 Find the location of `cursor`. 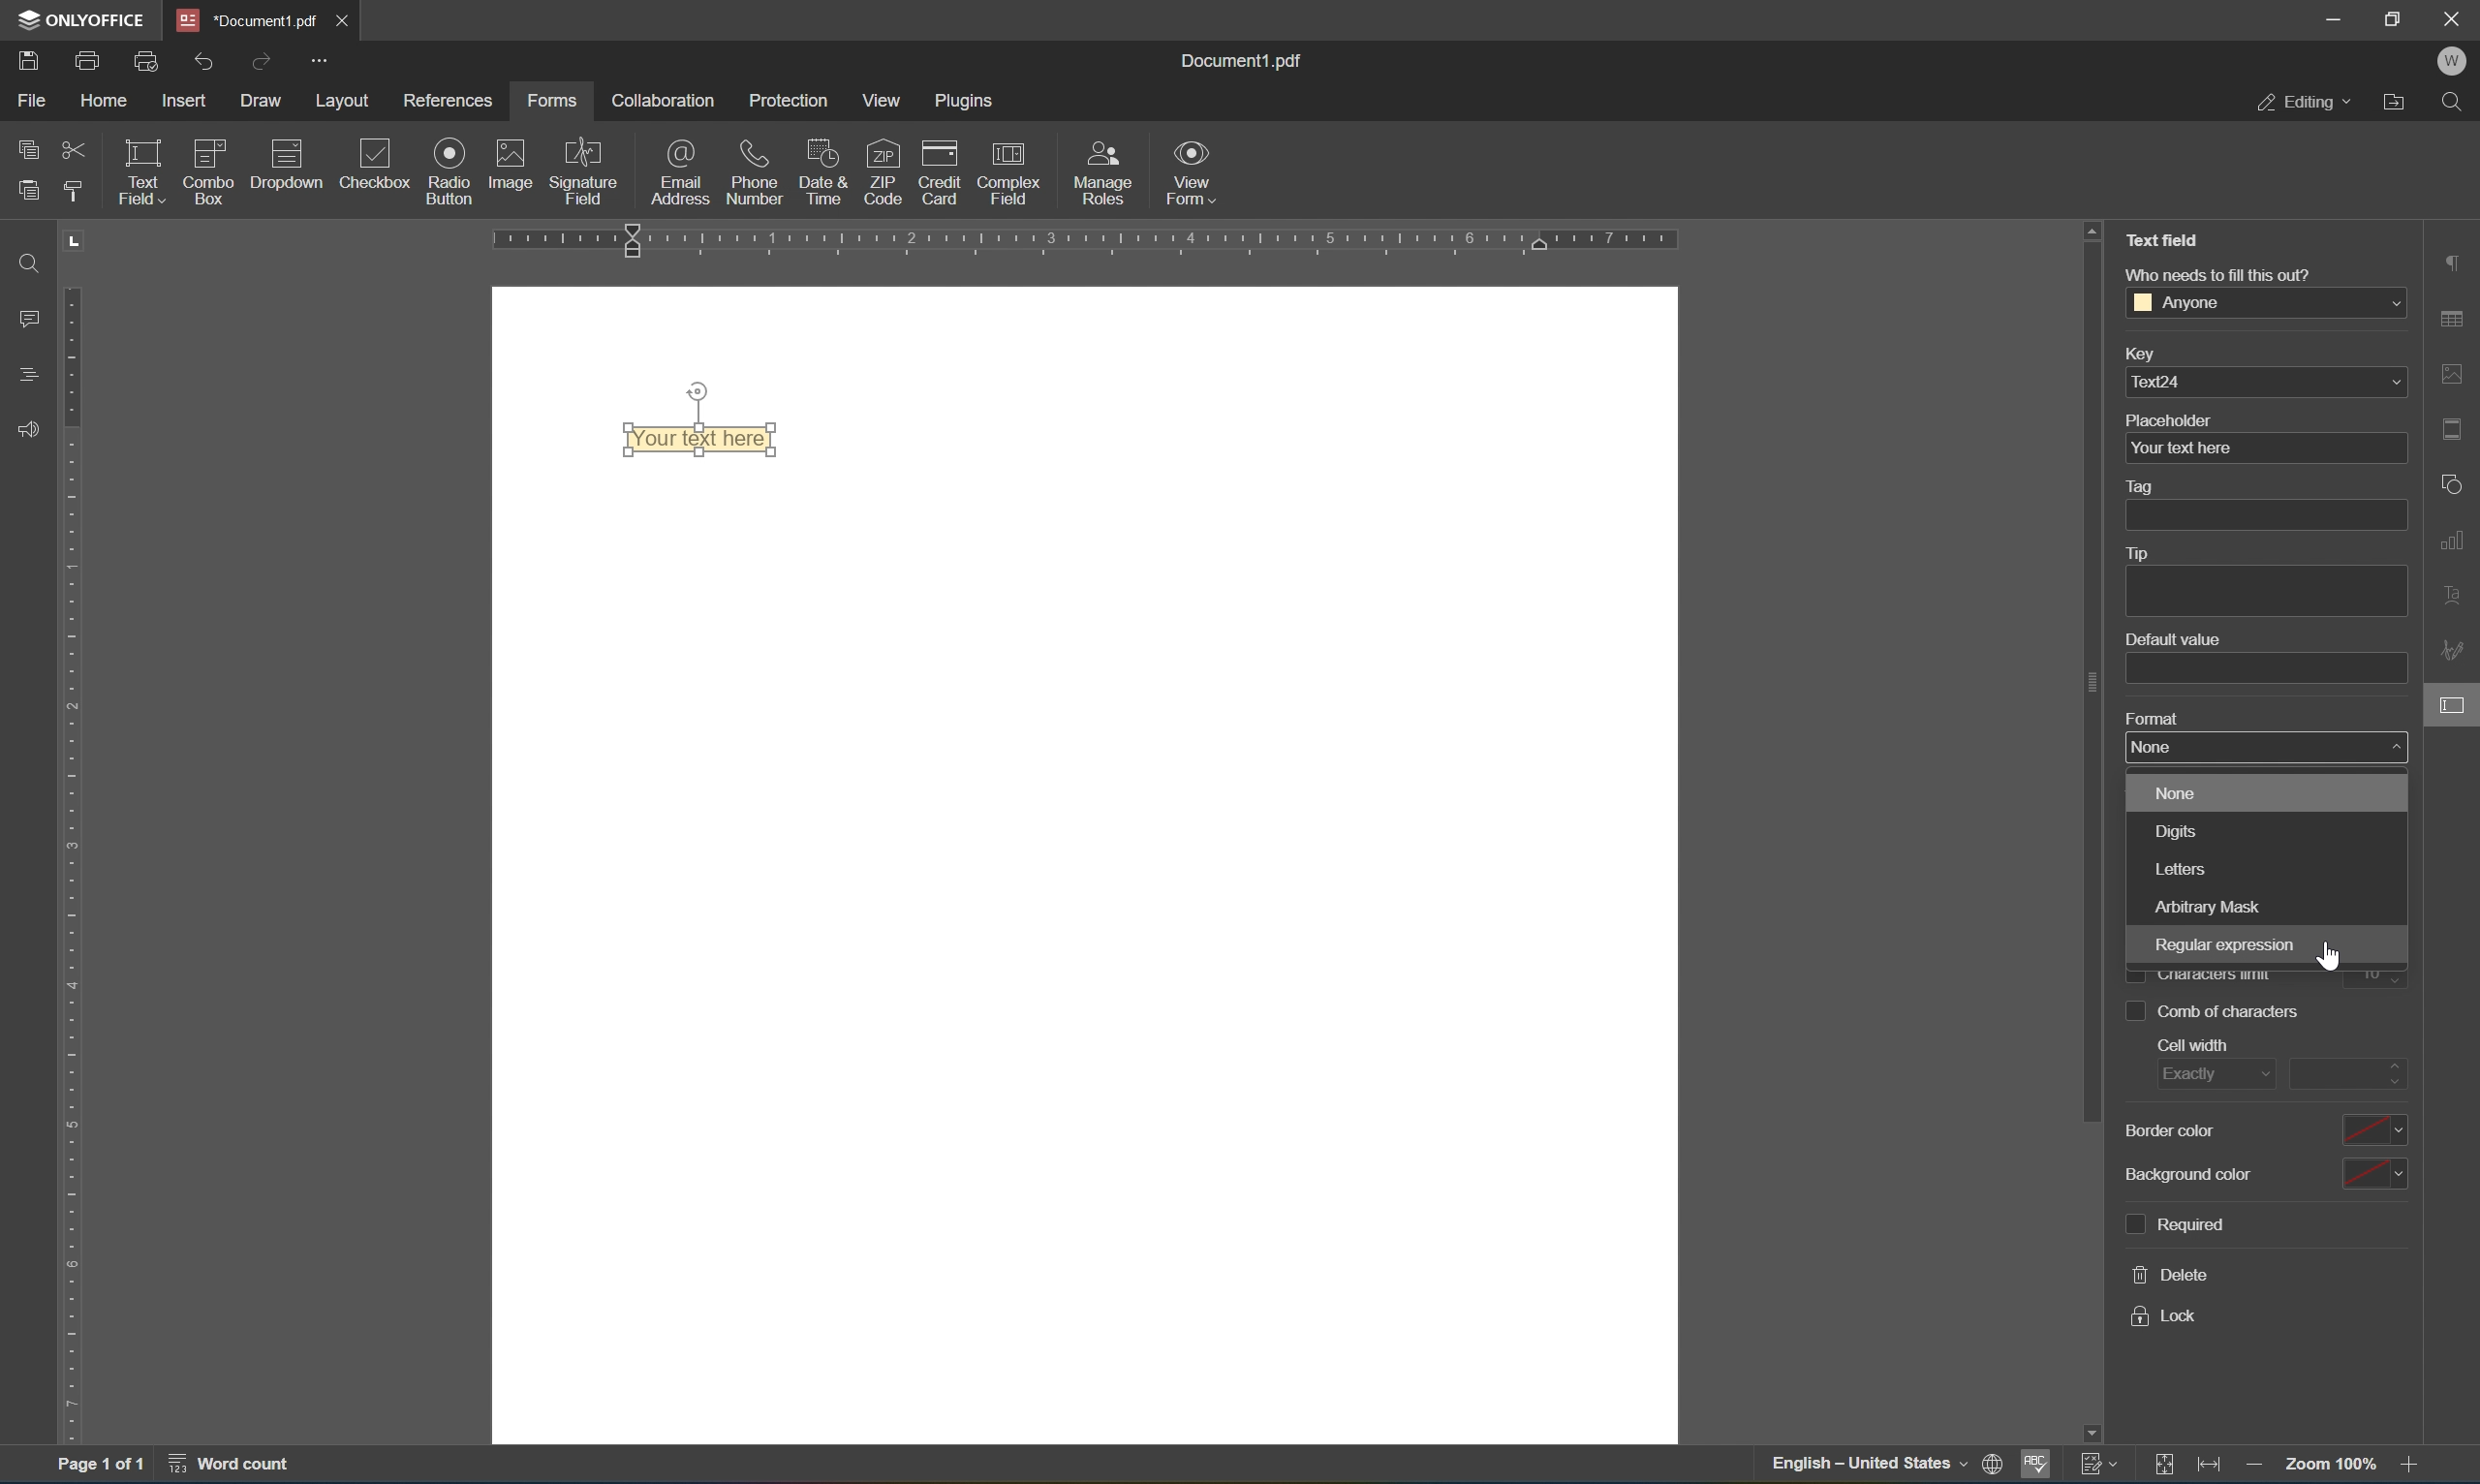

cursor is located at coordinates (2333, 958).